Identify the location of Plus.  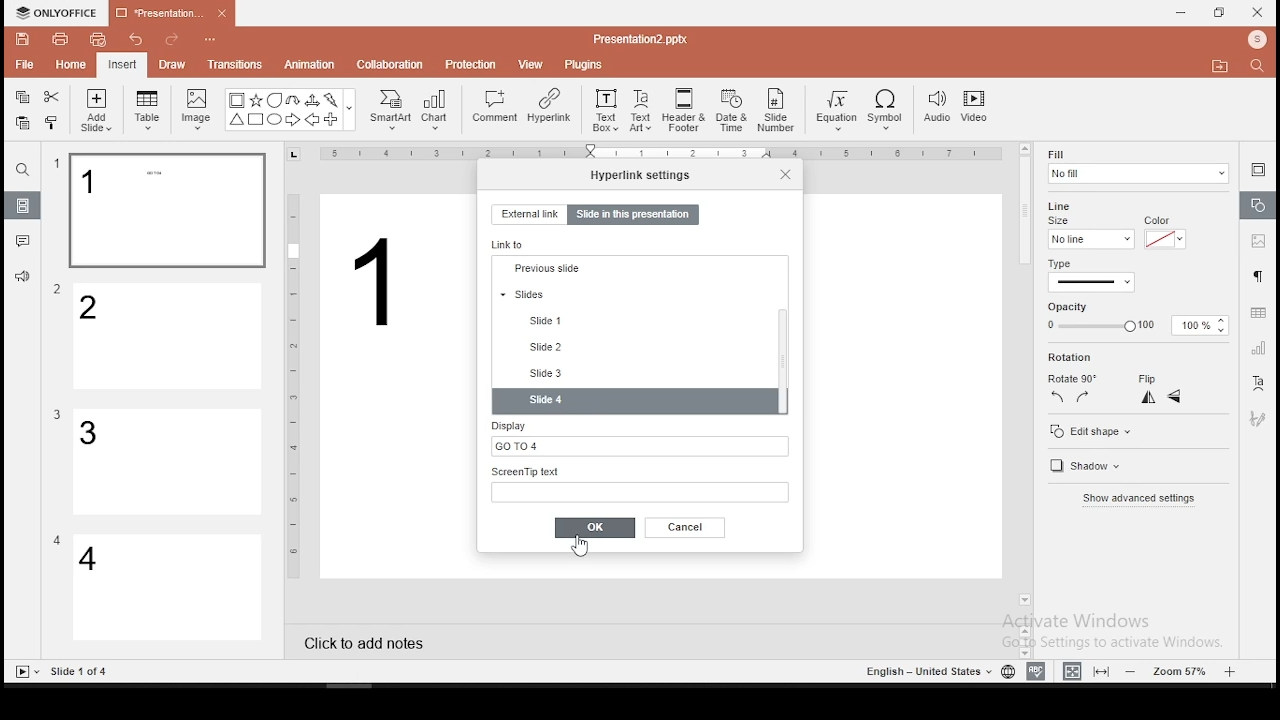
(332, 120).